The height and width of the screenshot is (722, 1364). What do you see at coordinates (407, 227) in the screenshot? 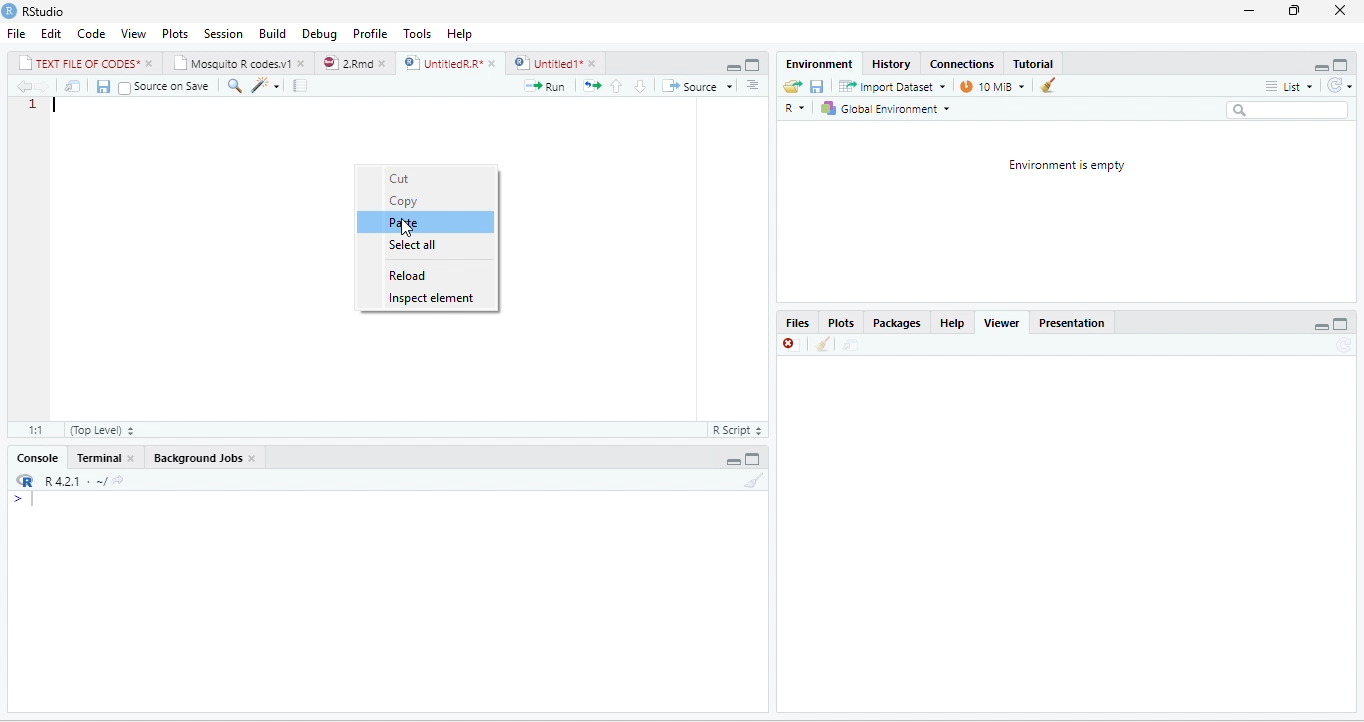
I see `cursor` at bounding box center [407, 227].